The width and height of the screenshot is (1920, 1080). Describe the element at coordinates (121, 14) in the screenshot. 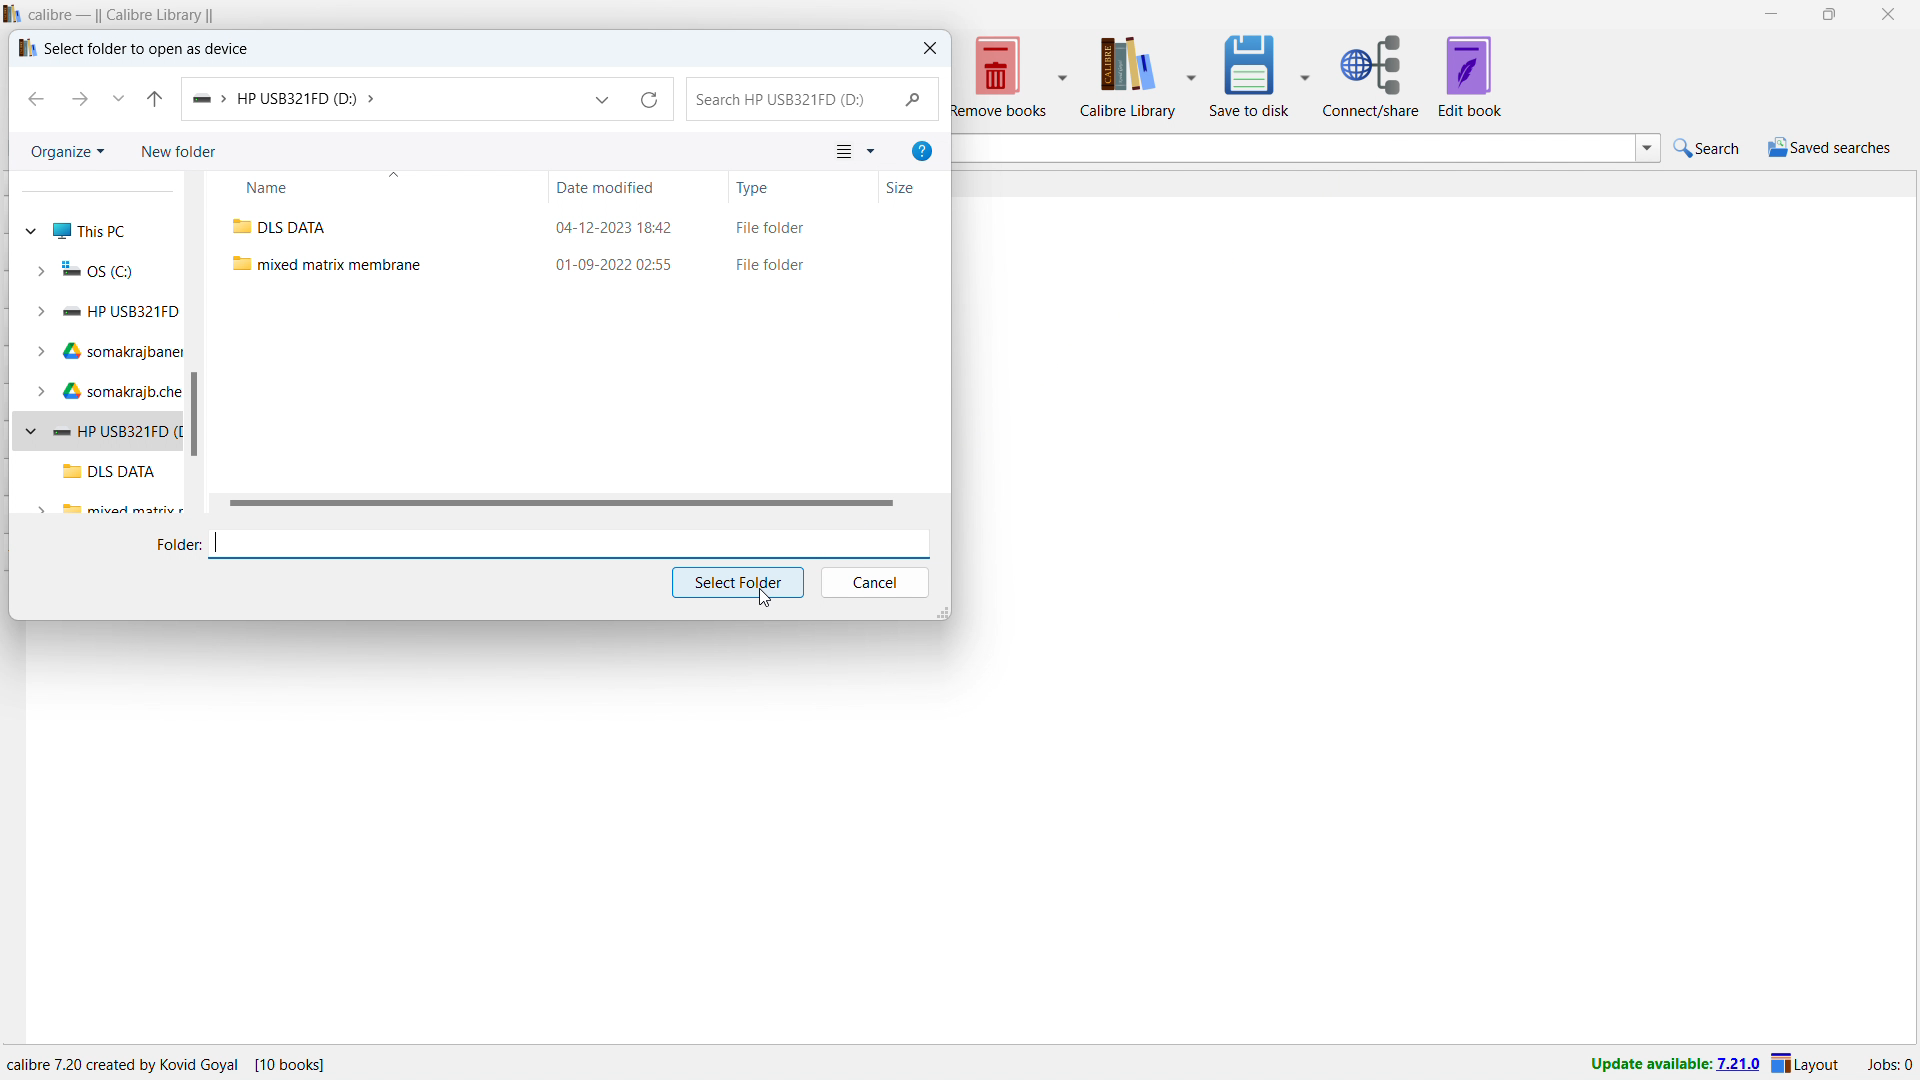

I see `title` at that location.